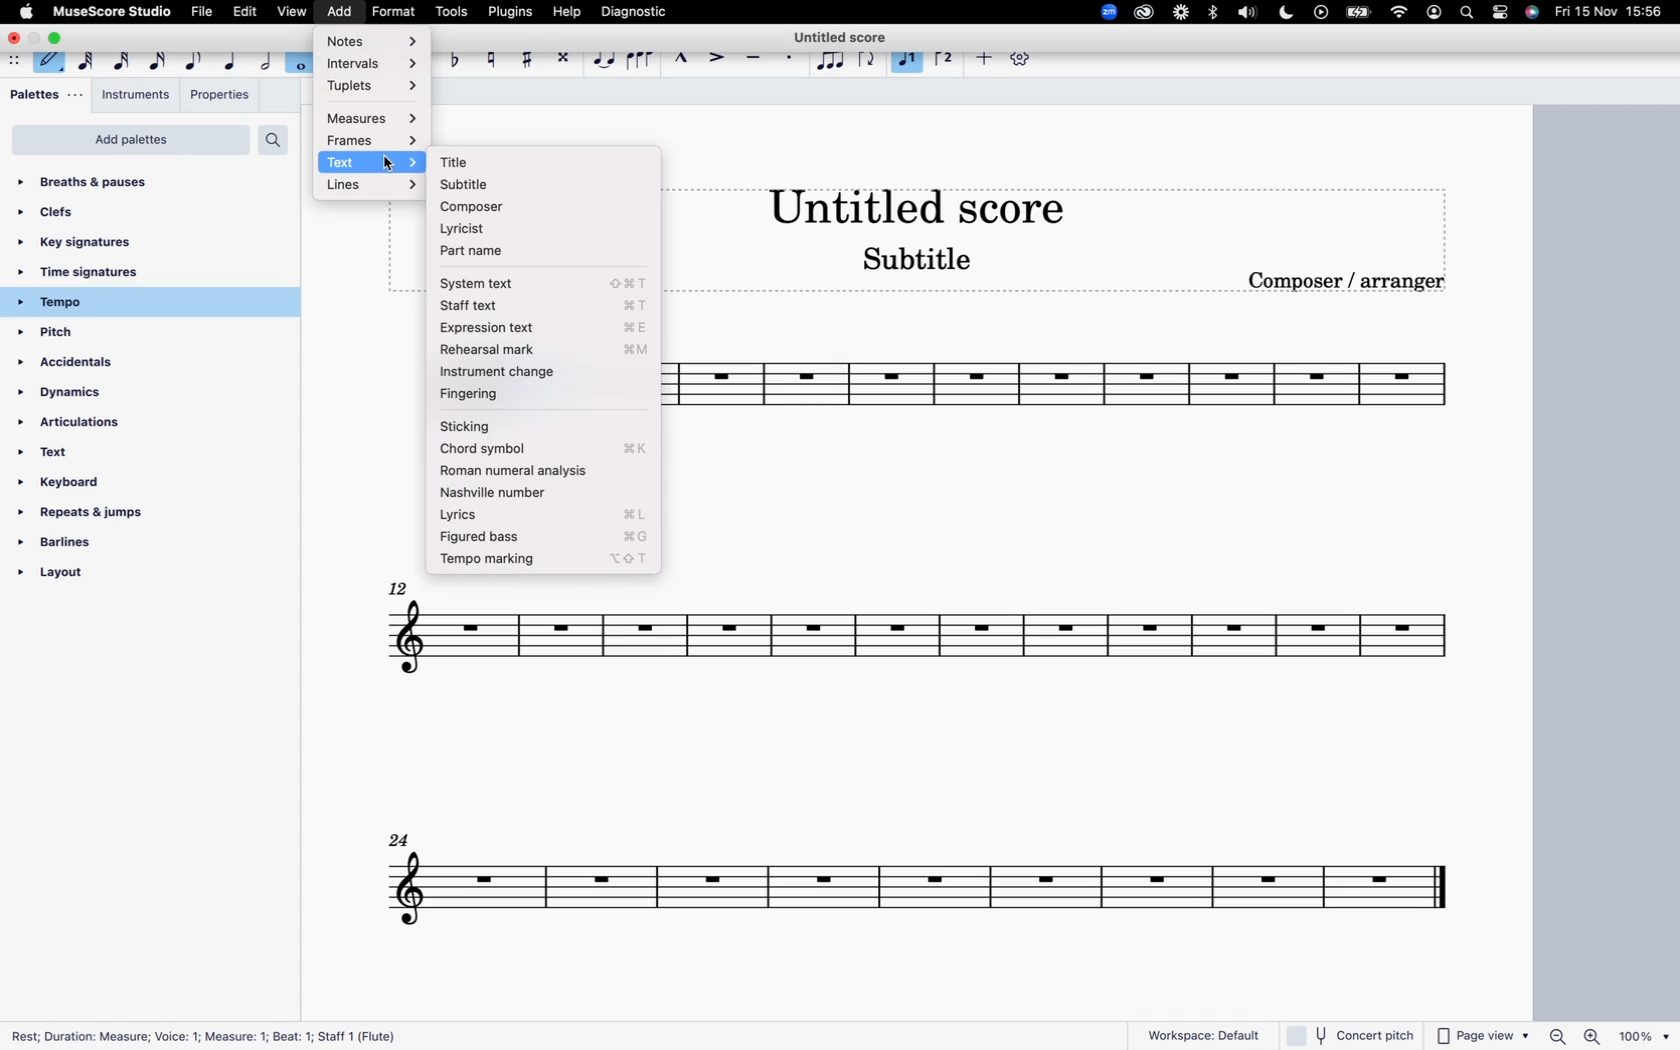  Describe the element at coordinates (302, 58) in the screenshot. I see `full note` at that location.